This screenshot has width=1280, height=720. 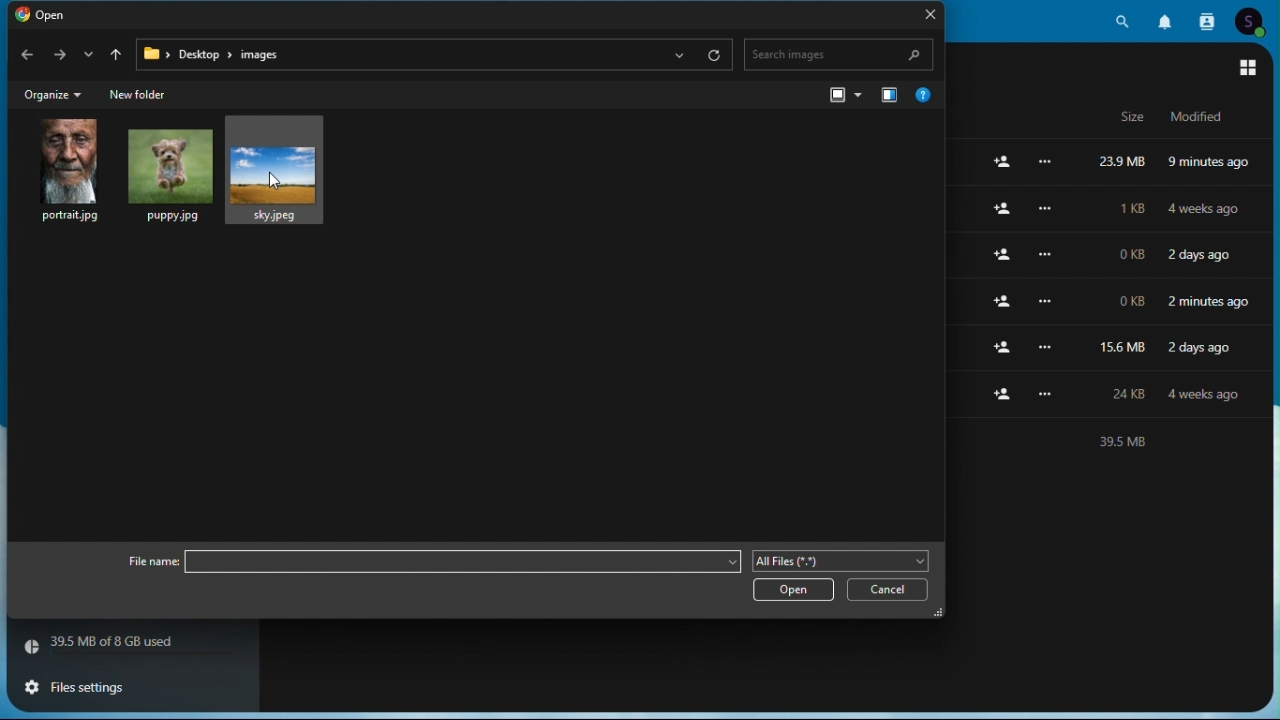 I want to click on image, so click(x=167, y=172).